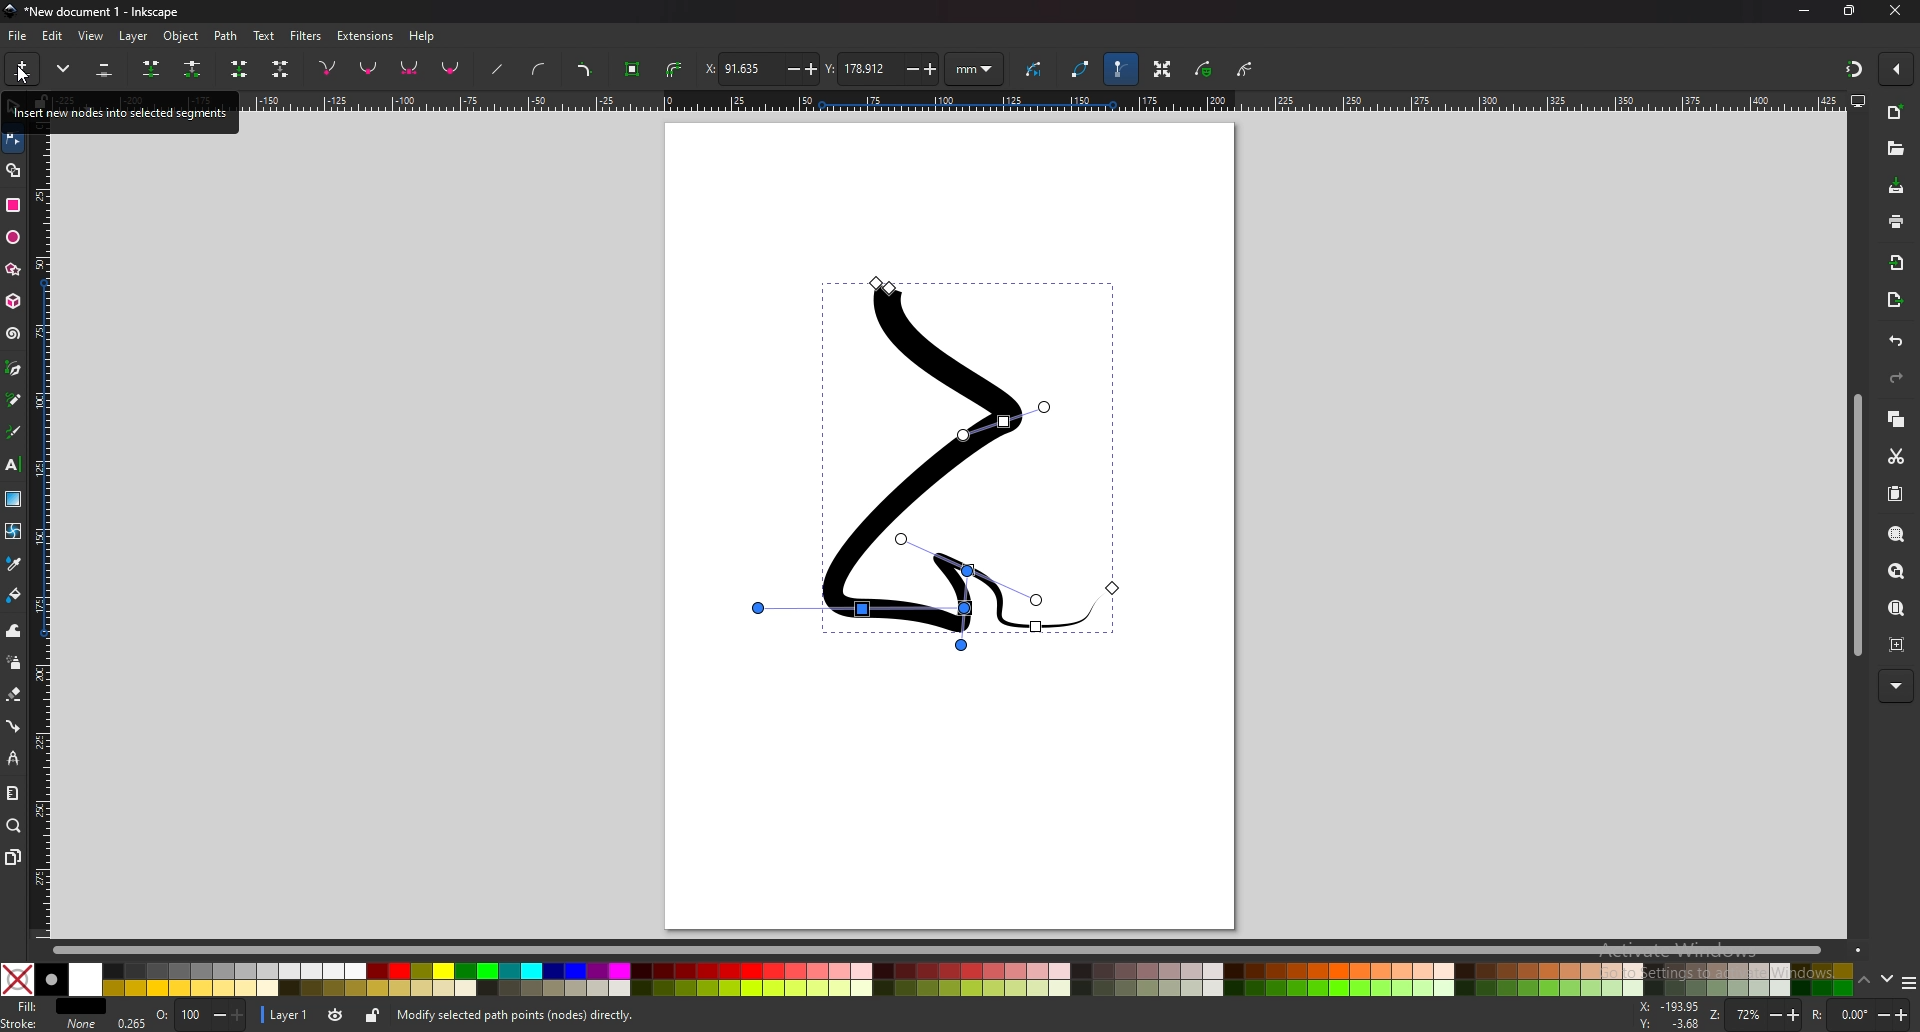 The height and width of the screenshot is (1032, 1920). Describe the element at coordinates (15, 367) in the screenshot. I see `pen` at that location.